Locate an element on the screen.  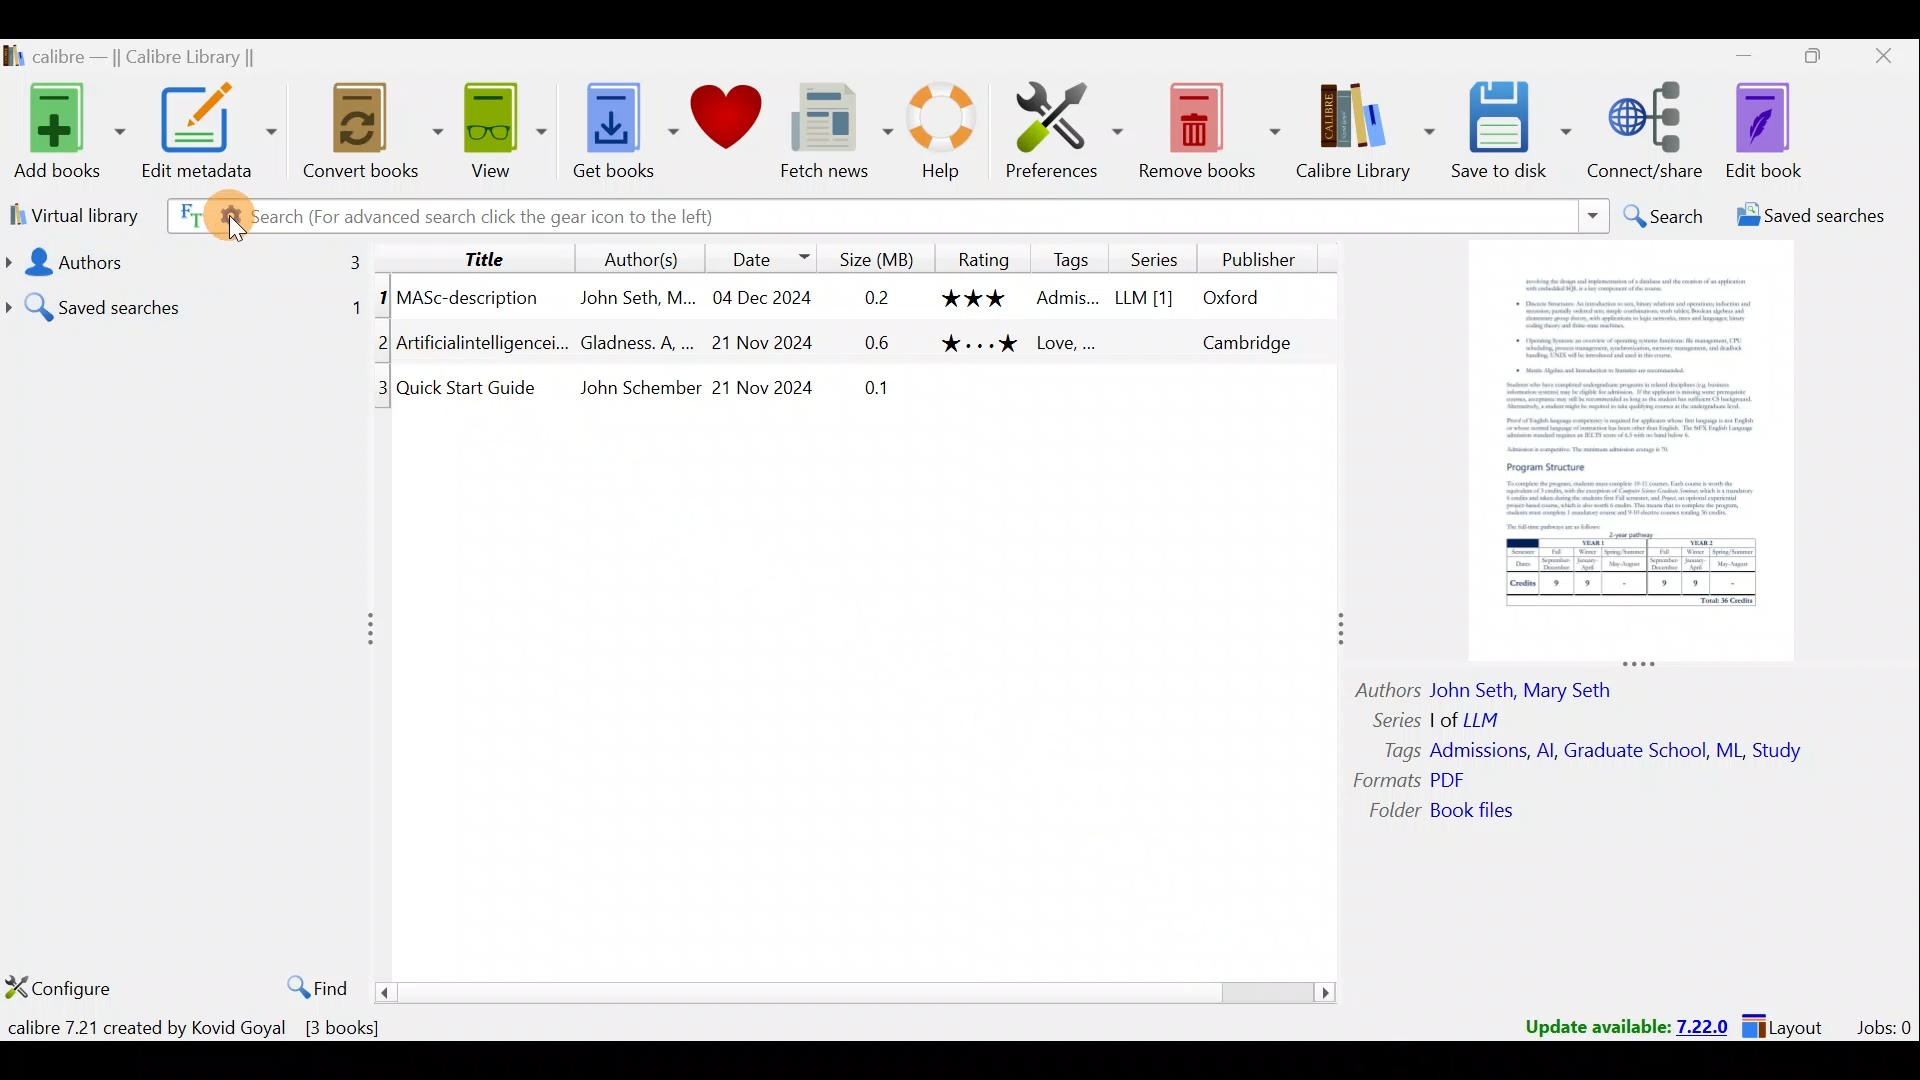
Save to disk is located at coordinates (1514, 133).